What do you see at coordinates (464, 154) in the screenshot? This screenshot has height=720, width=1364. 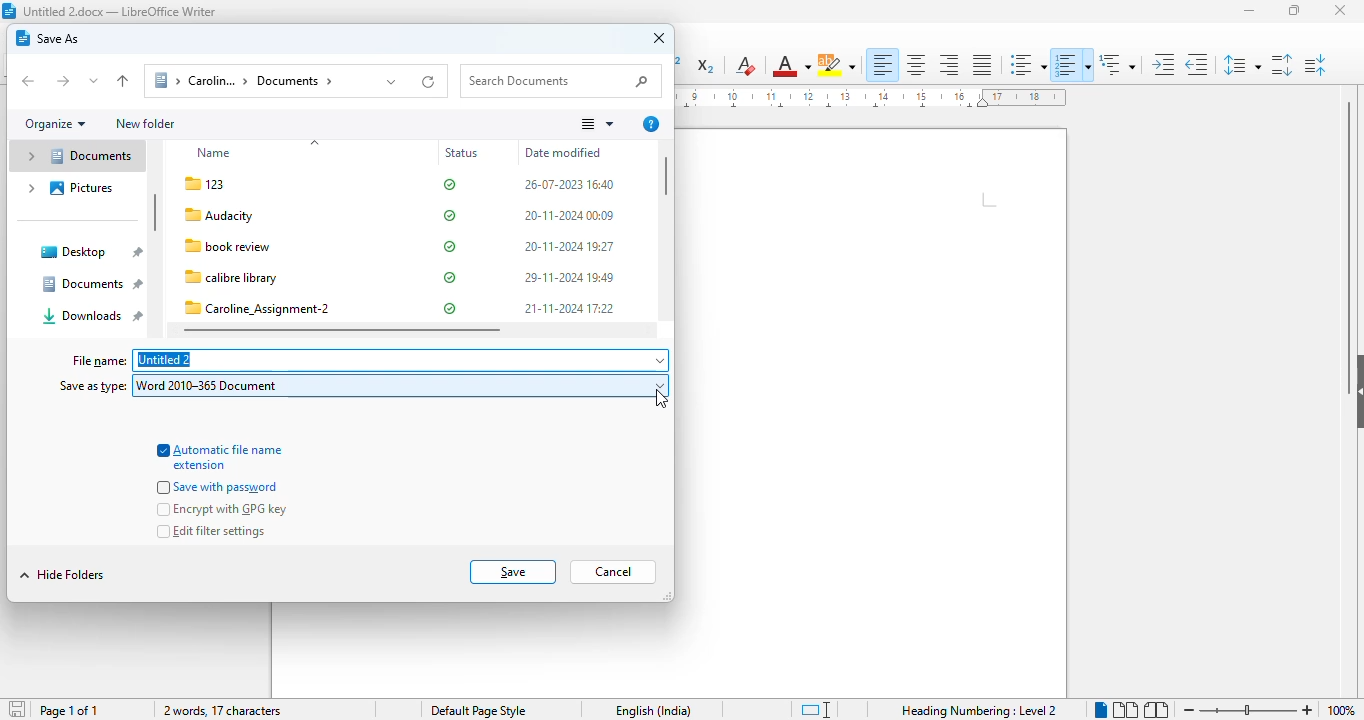 I see `status` at bounding box center [464, 154].